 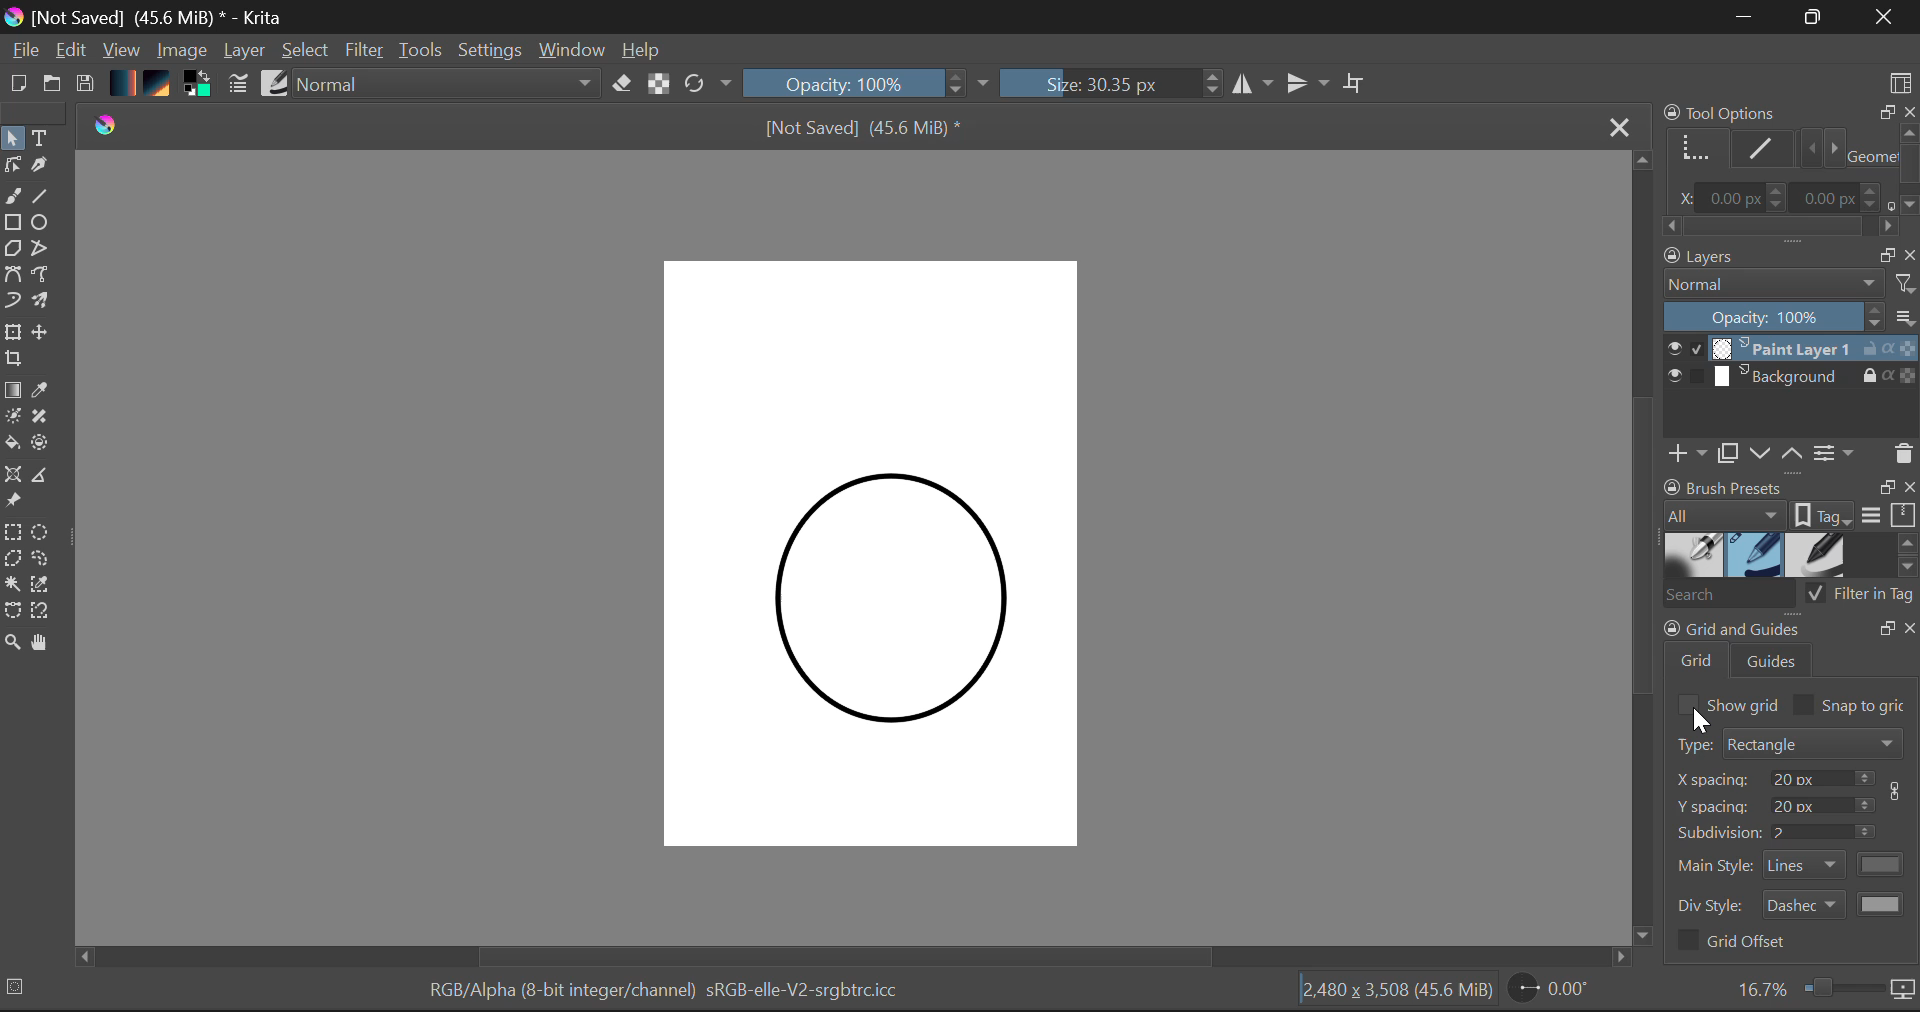 What do you see at coordinates (1745, 18) in the screenshot?
I see `Restore Down` at bounding box center [1745, 18].